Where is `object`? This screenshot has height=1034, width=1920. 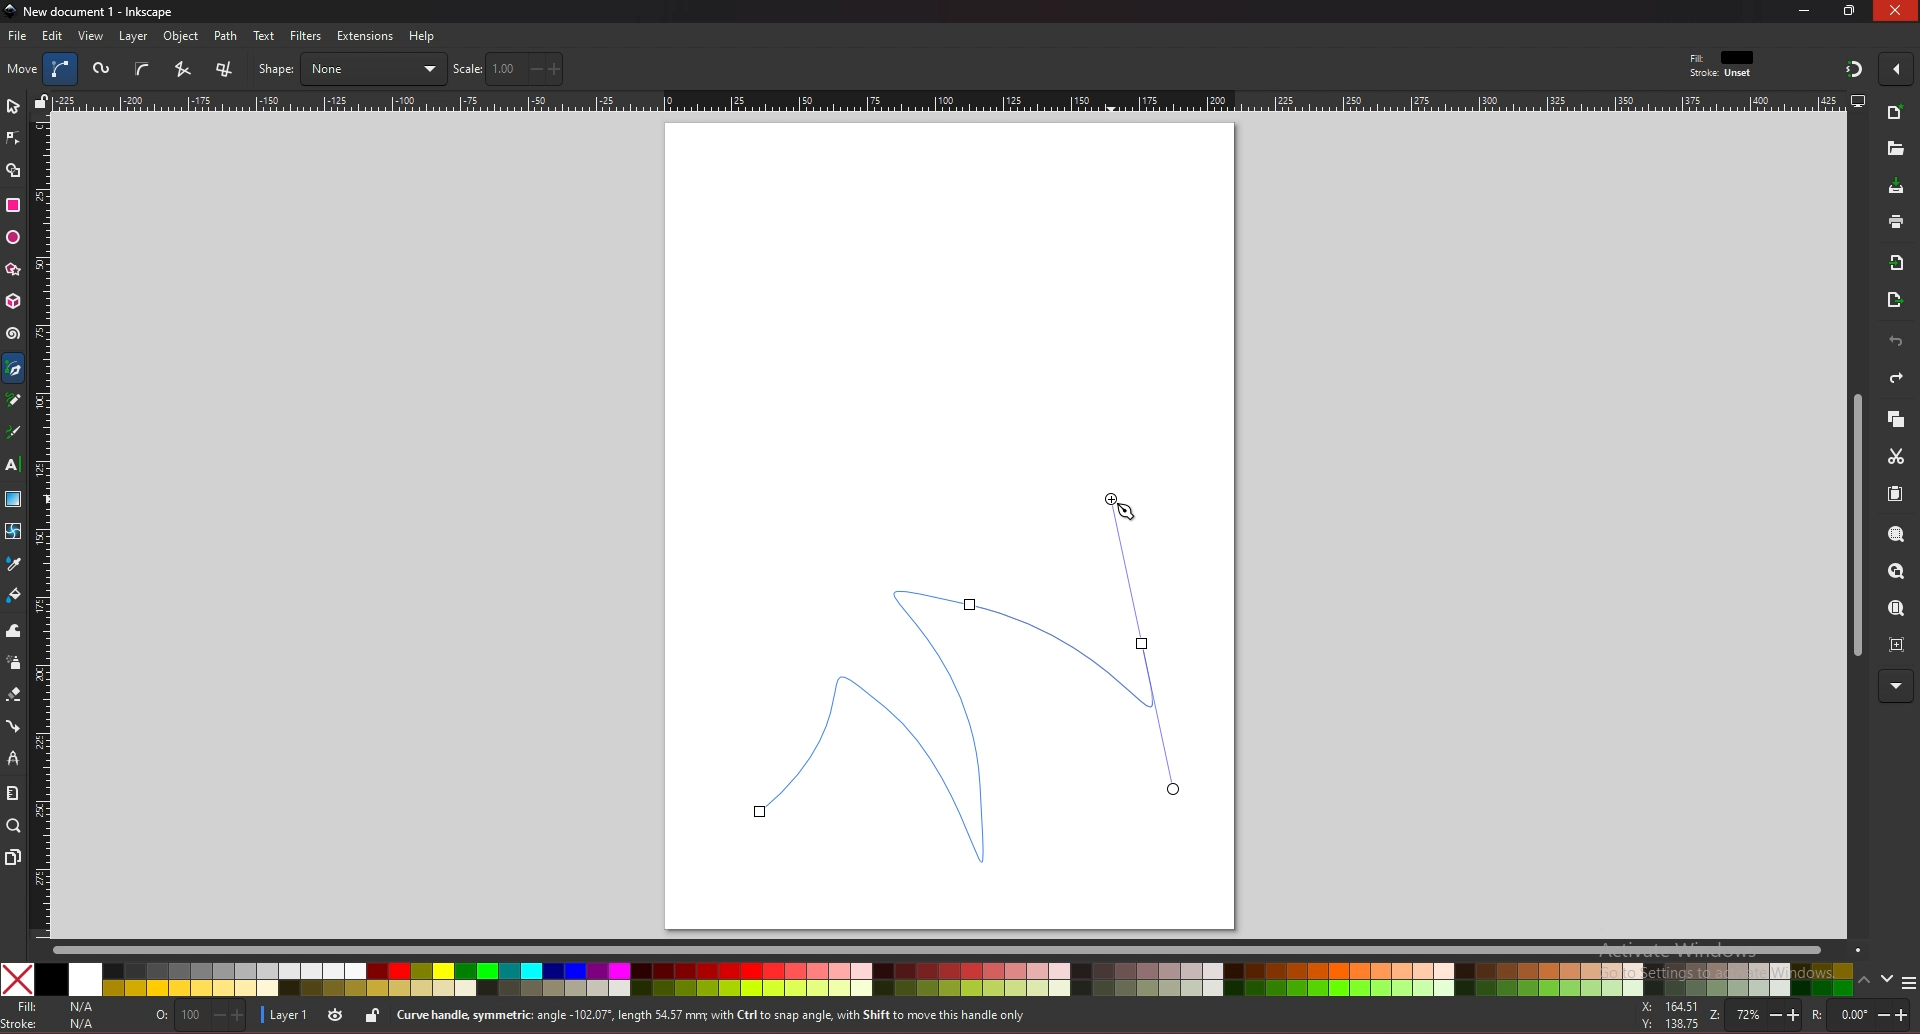 object is located at coordinates (184, 37).